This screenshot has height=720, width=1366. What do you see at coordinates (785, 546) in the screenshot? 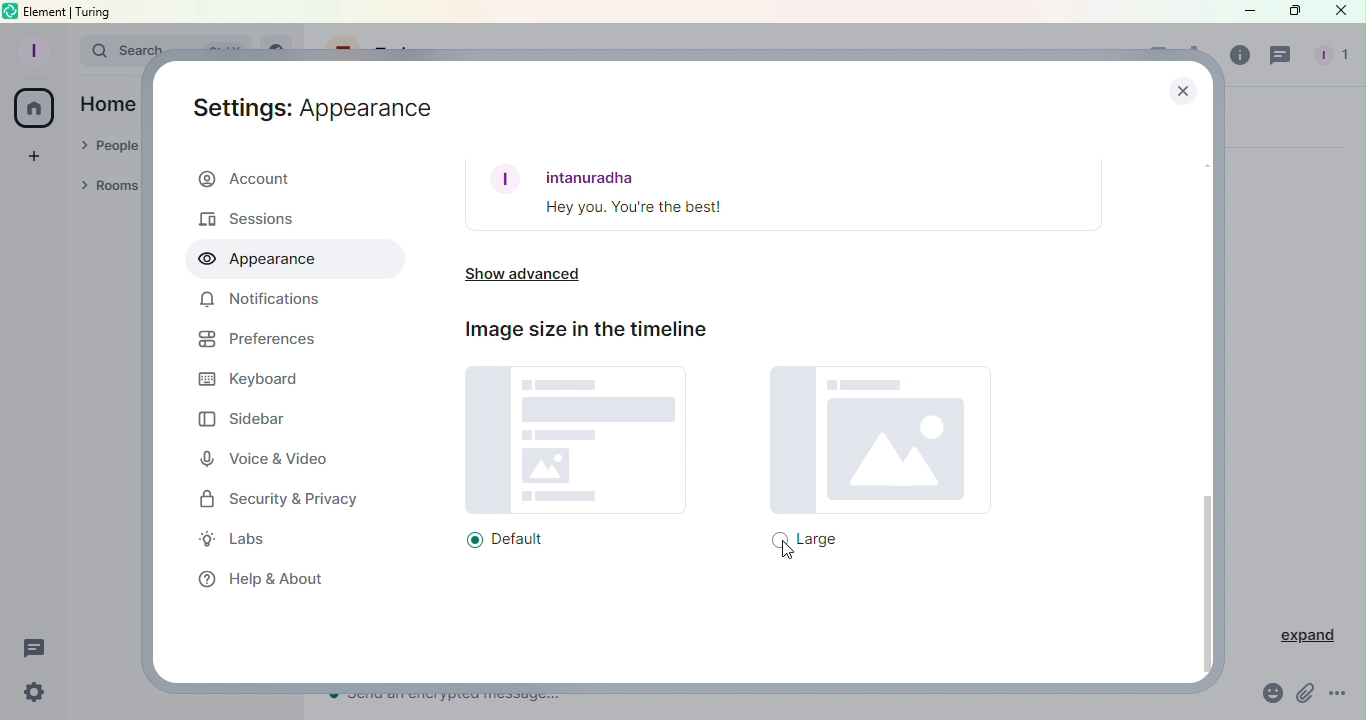
I see `Cursor` at bounding box center [785, 546].